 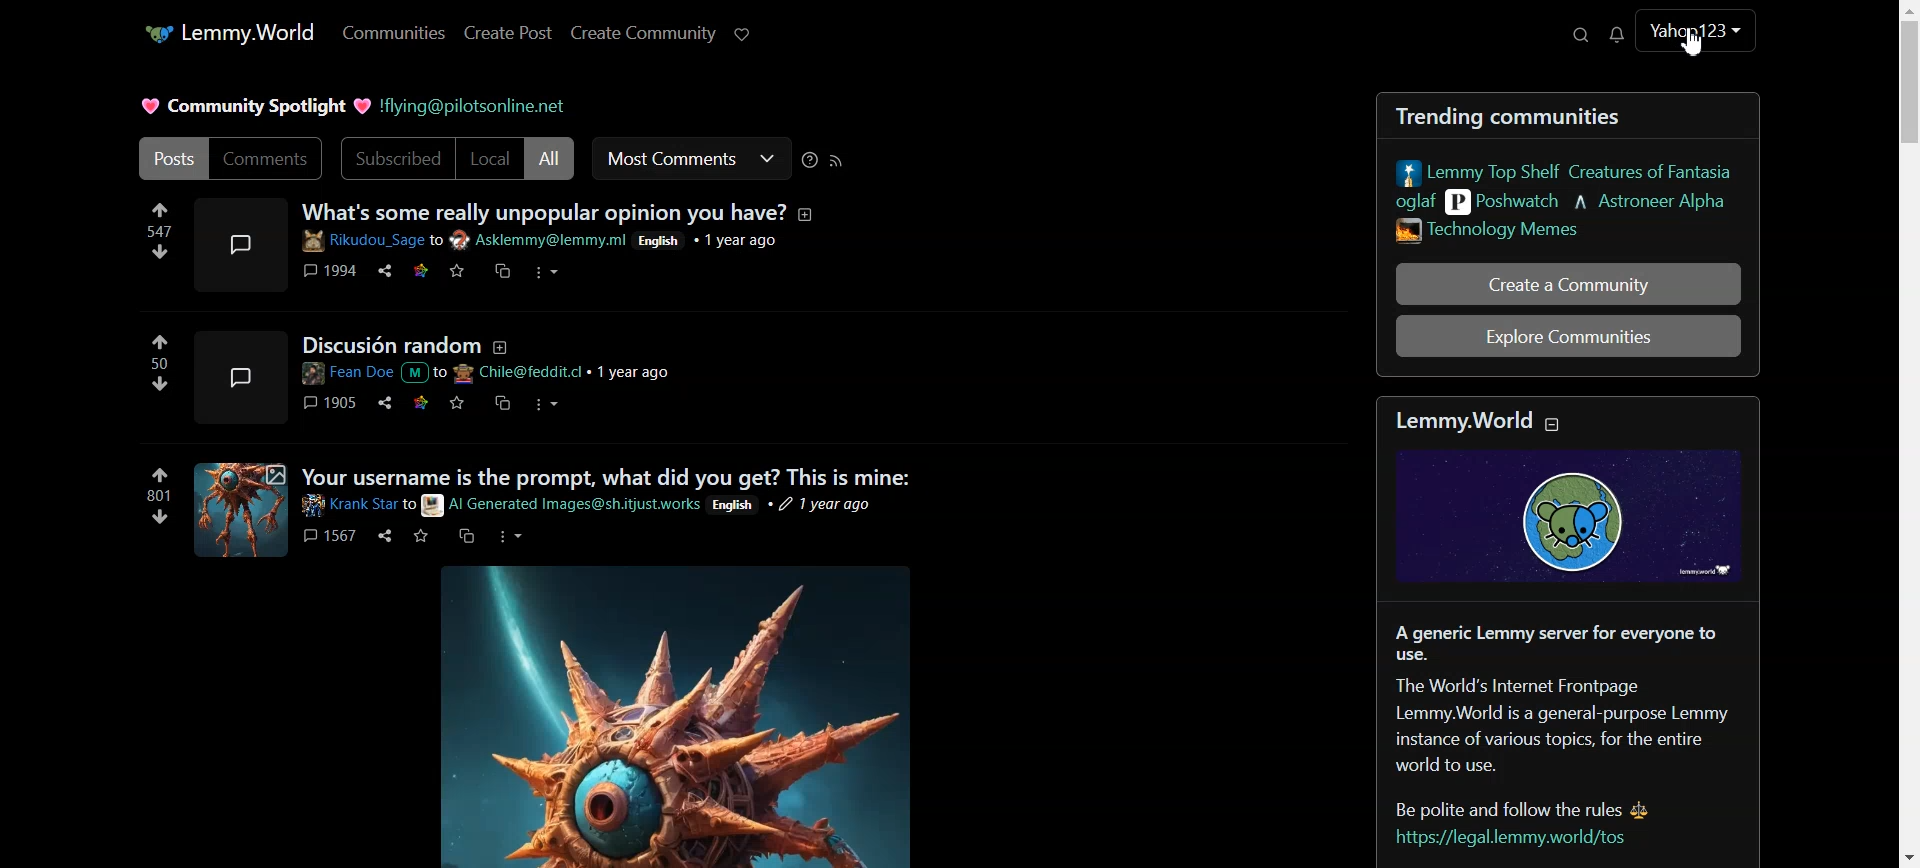 I want to click on Create Post, so click(x=509, y=33).